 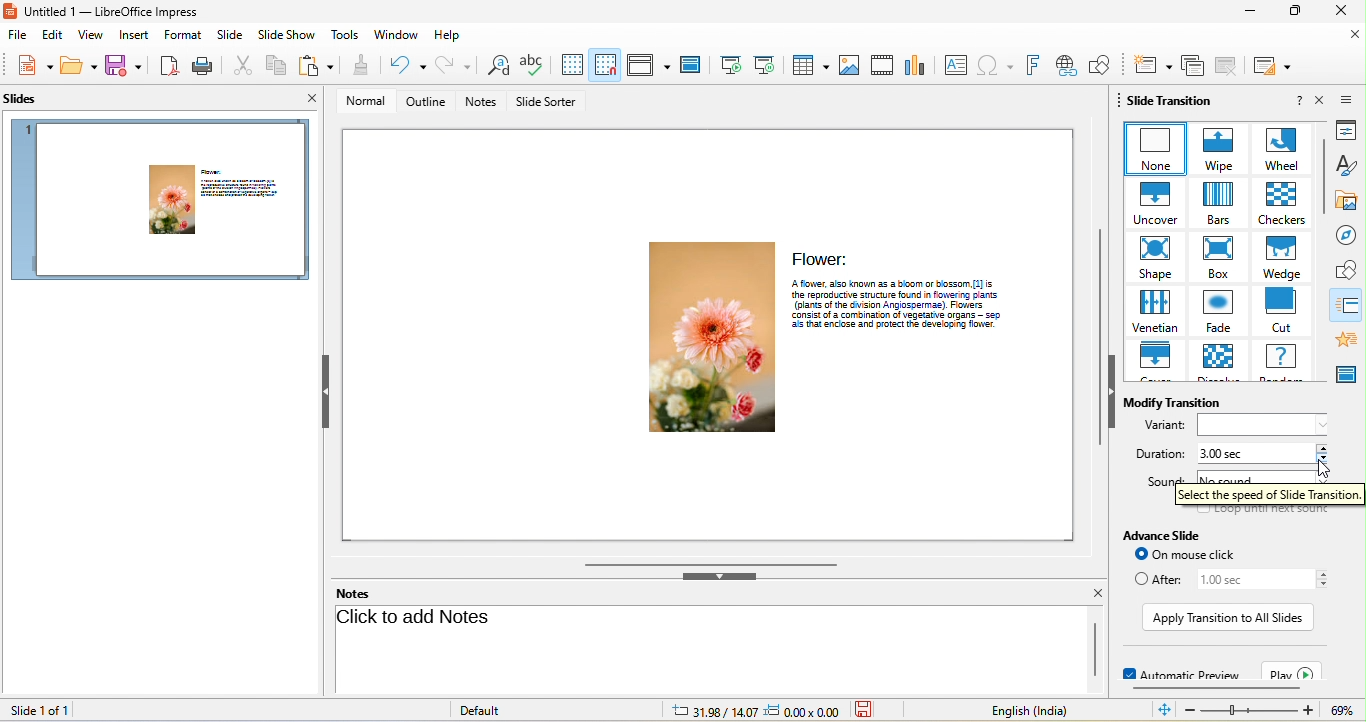 I want to click on start from current slide, so click(x=767, y=65).